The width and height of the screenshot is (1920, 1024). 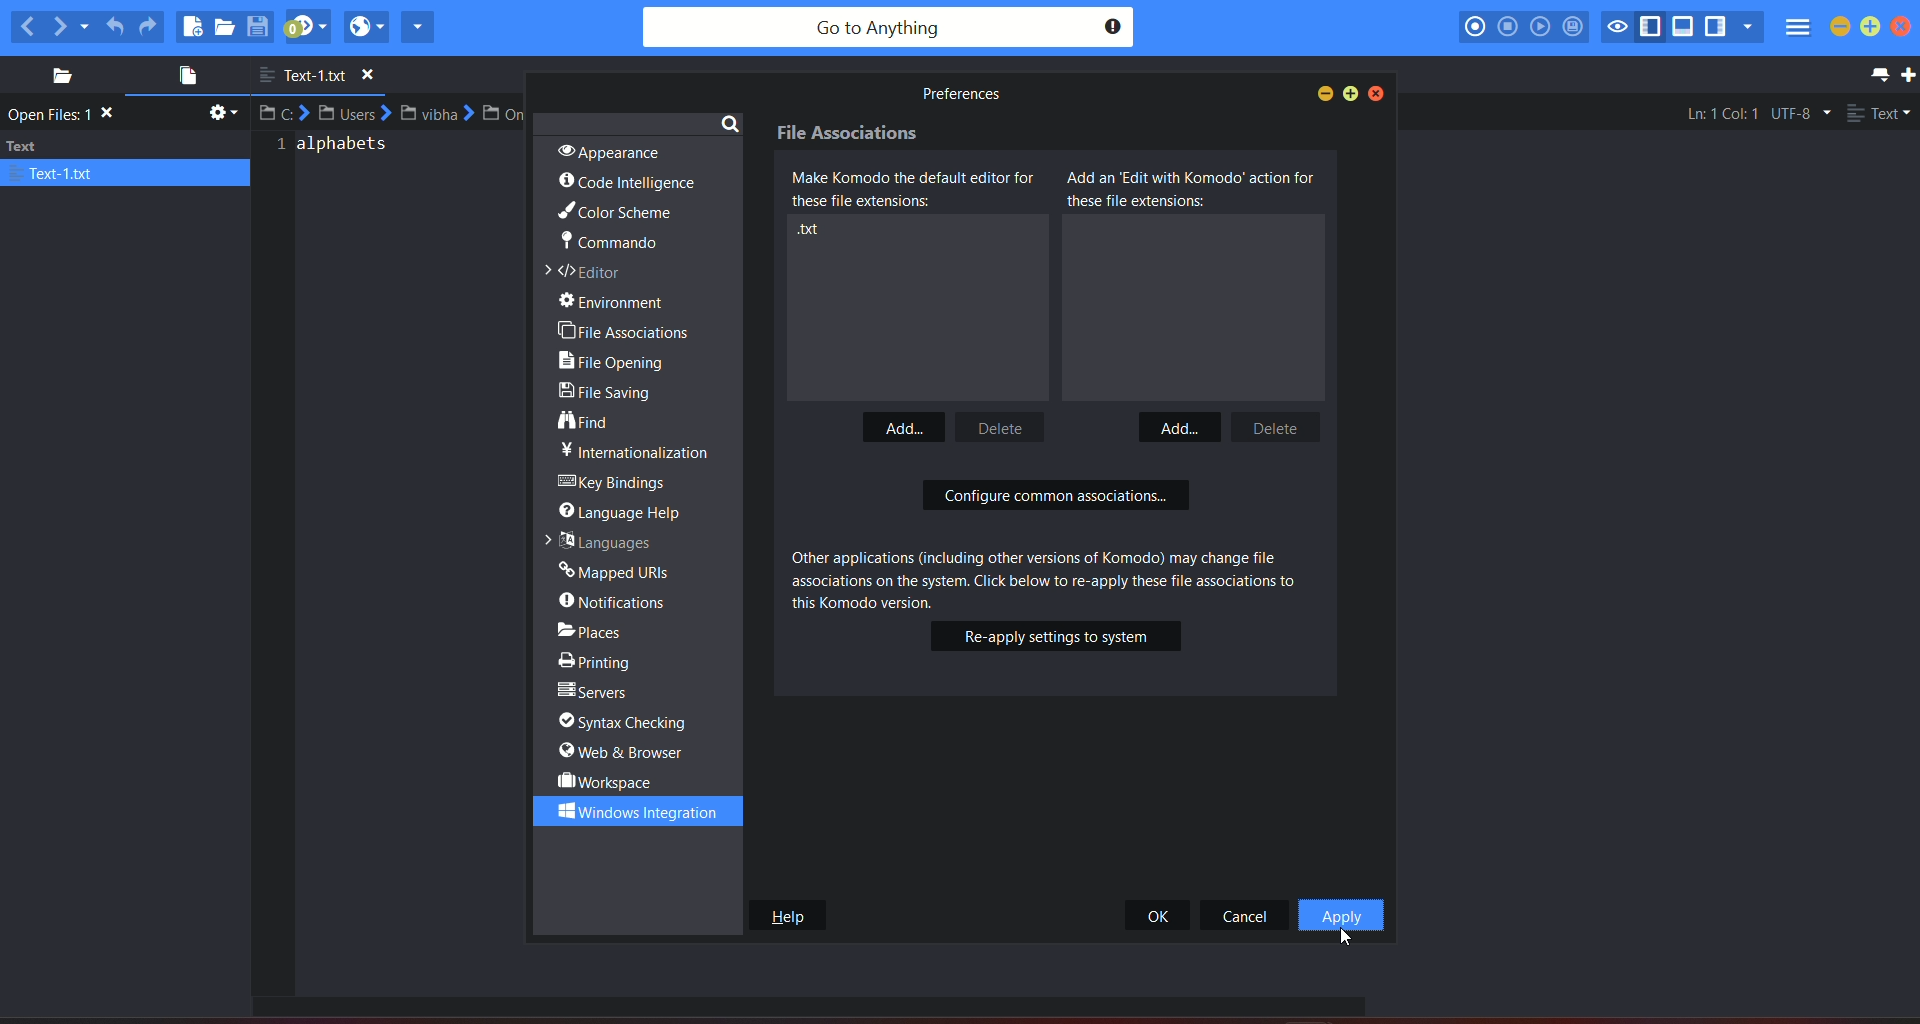 I want to click on servers, so click(x=596, y=692).